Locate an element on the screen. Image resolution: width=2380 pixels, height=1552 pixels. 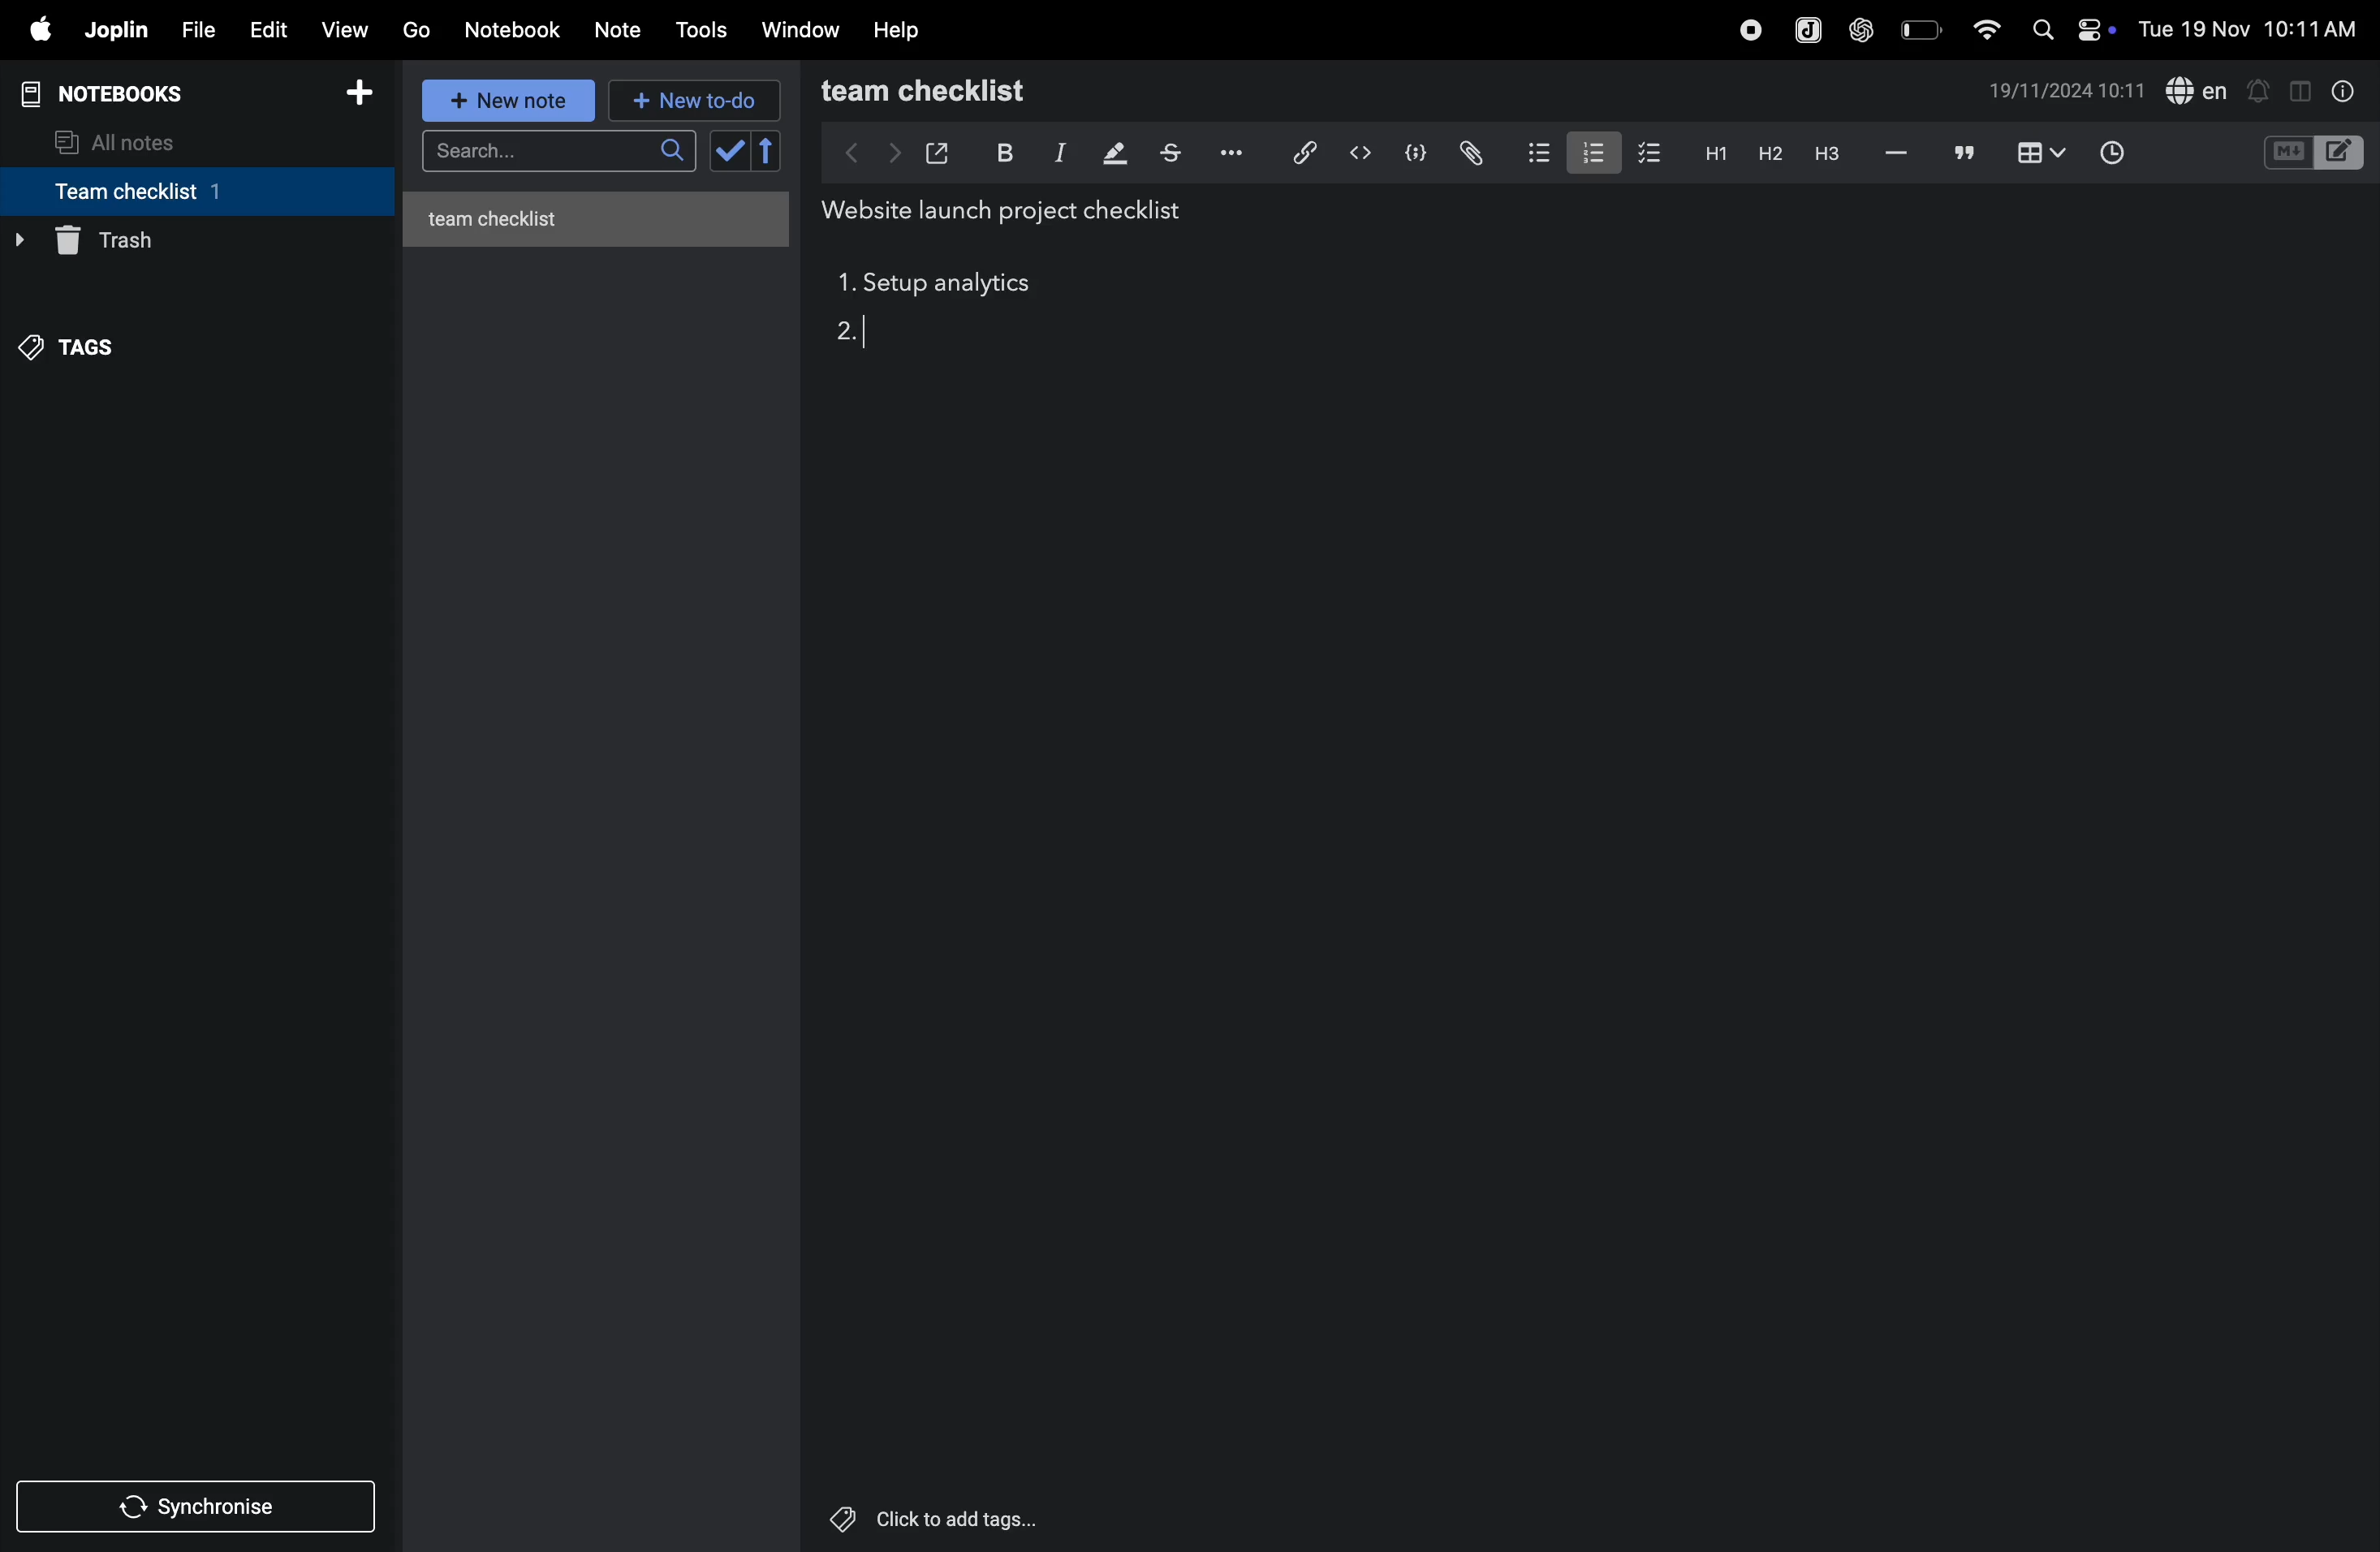
Typing cursor is located at coordinates (871, 332).